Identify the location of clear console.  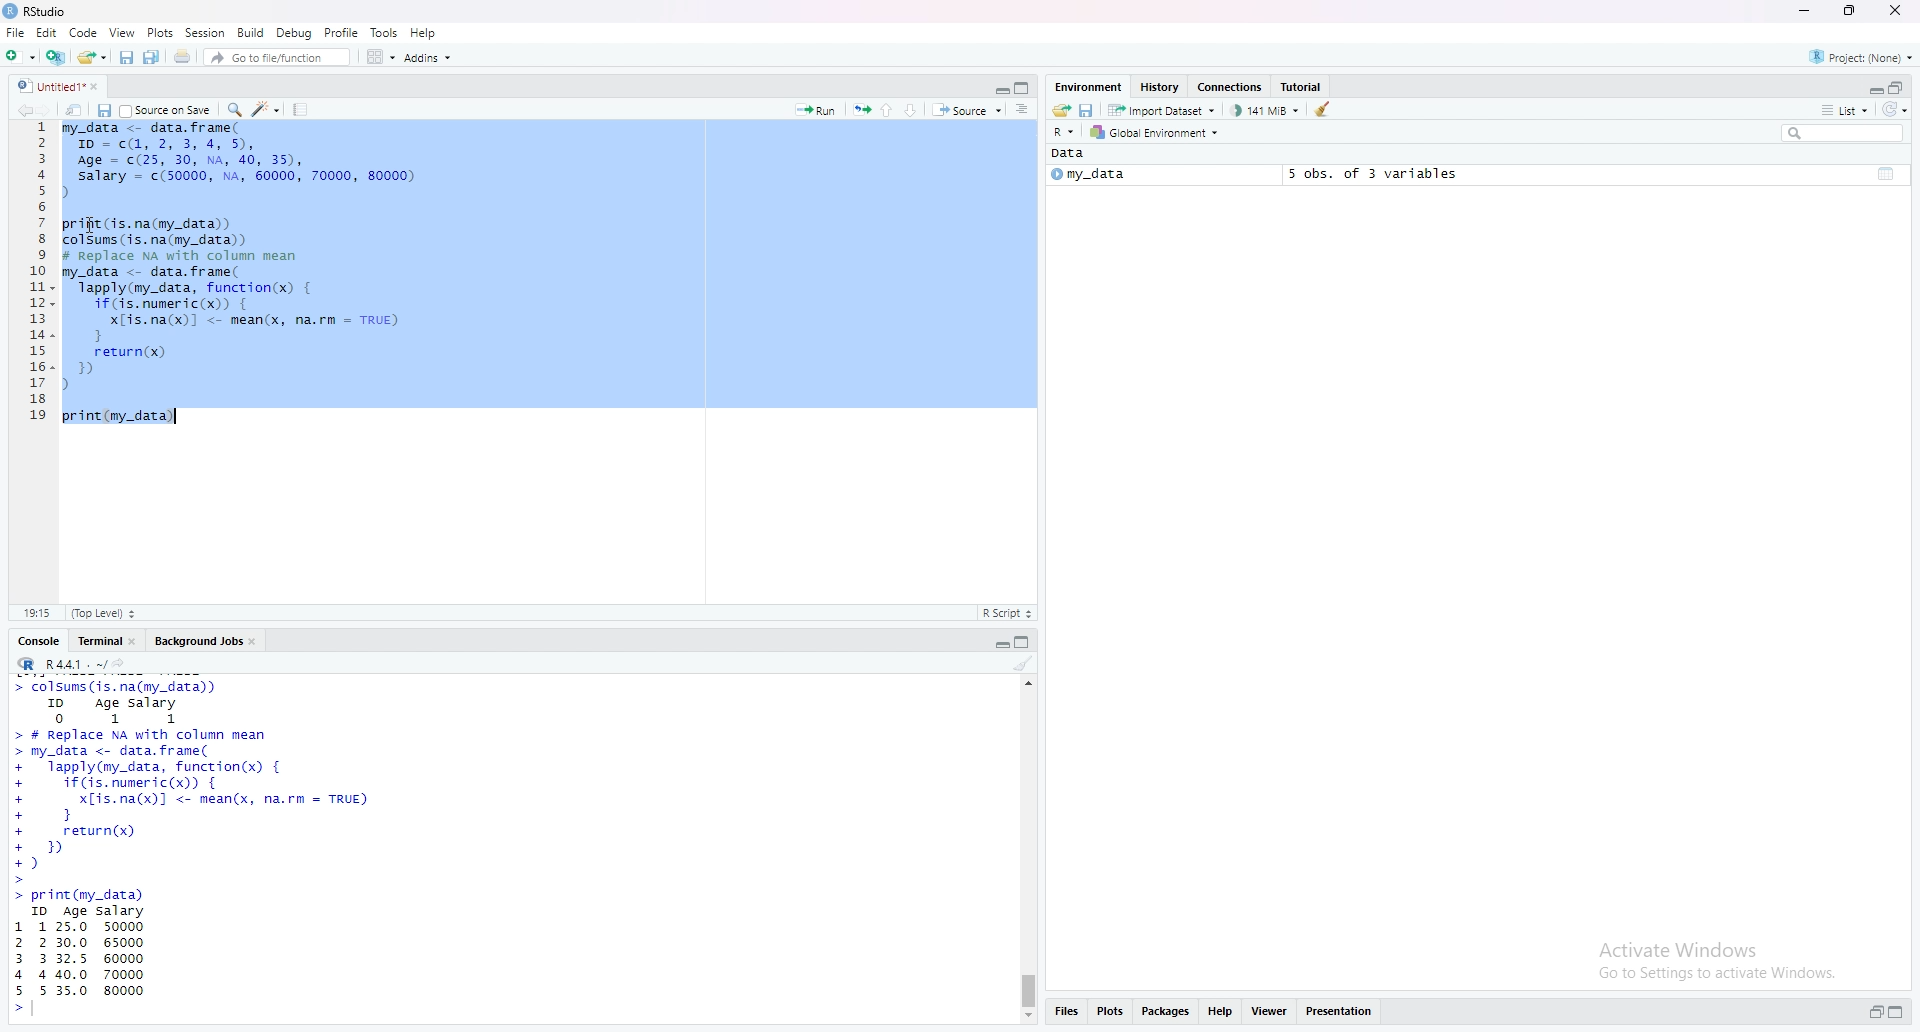
(1025, 665).